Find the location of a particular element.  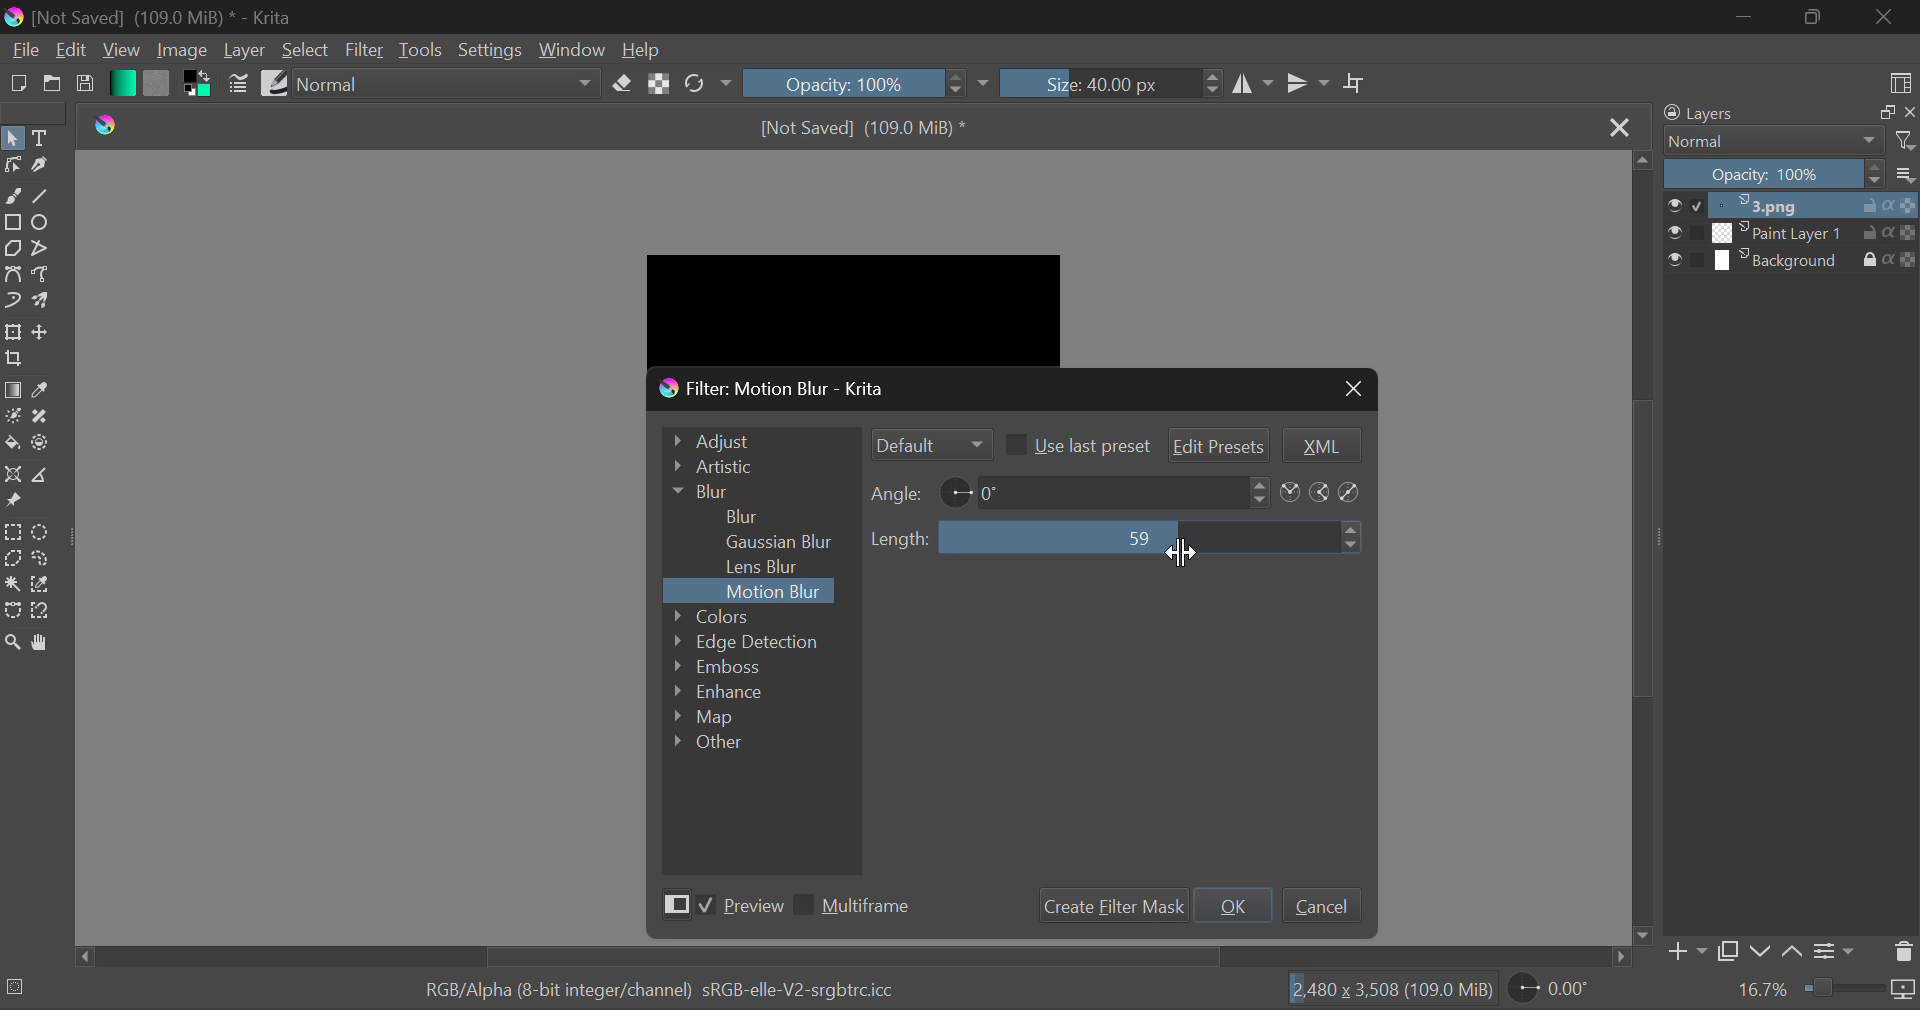

Open is located at coordinates (50, 86).